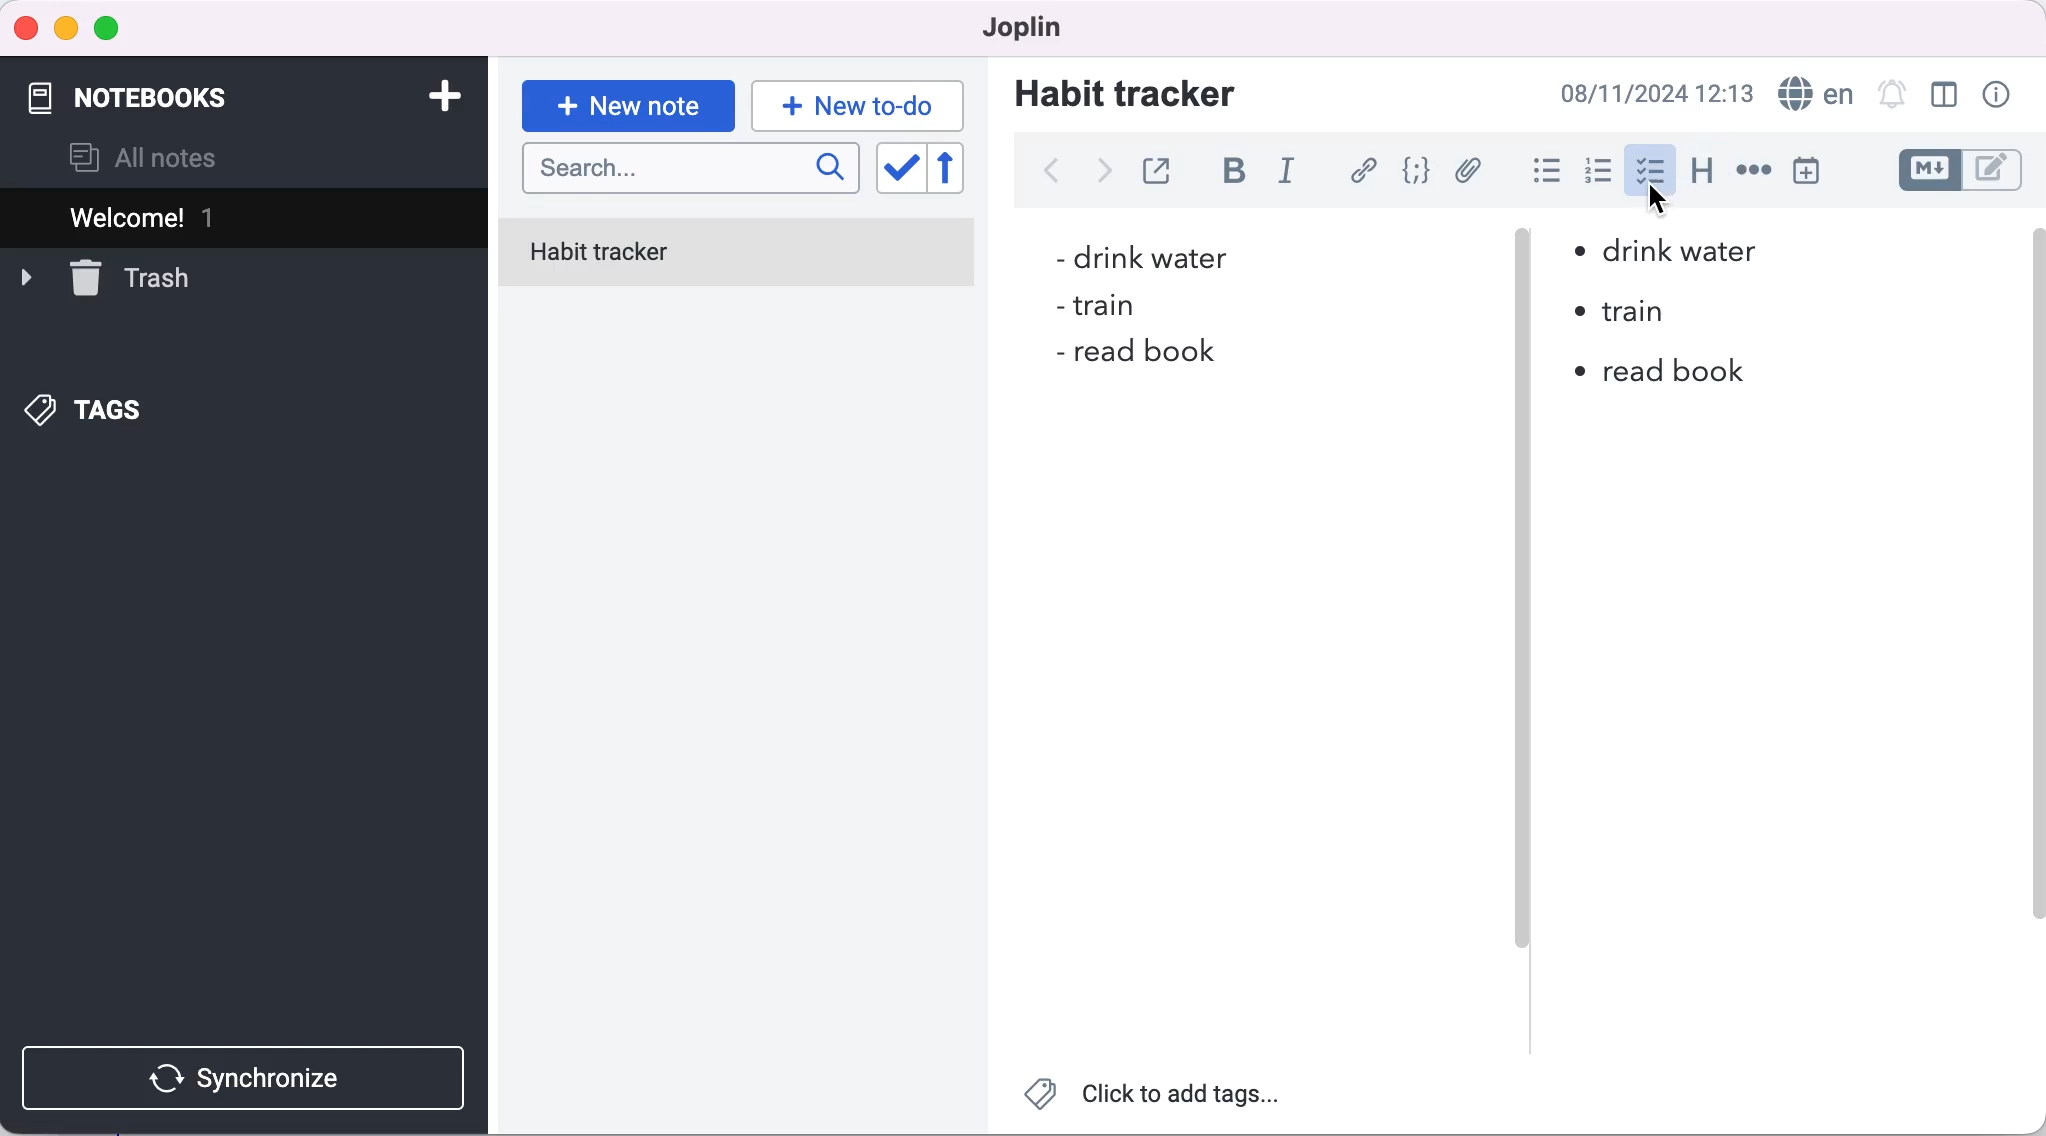 This screenshot has width=2046, height=1136. I want to click on minimize, so click(65, 29).